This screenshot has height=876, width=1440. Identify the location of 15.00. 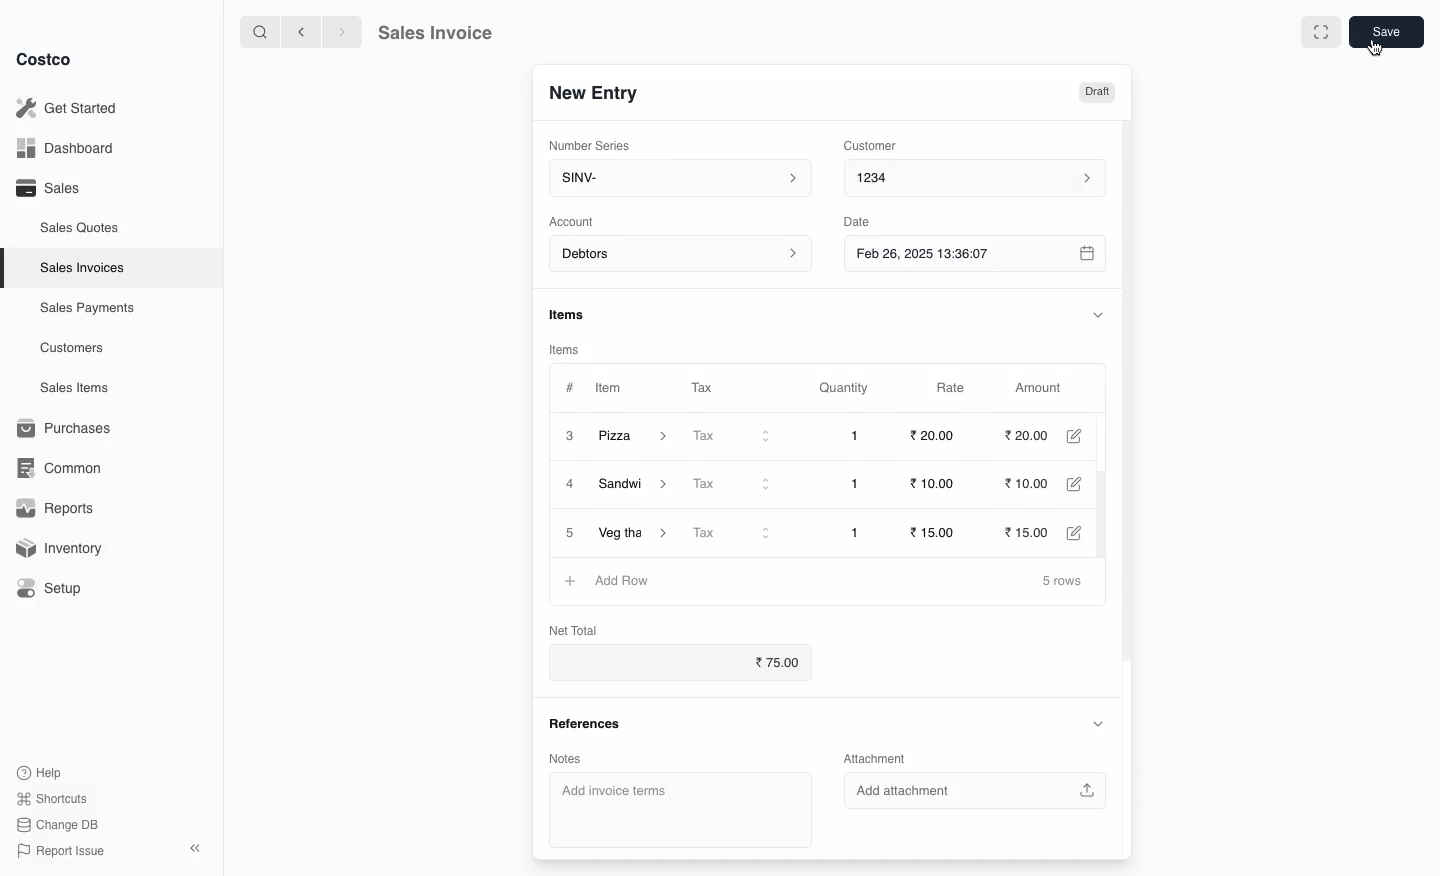
(940, 531).